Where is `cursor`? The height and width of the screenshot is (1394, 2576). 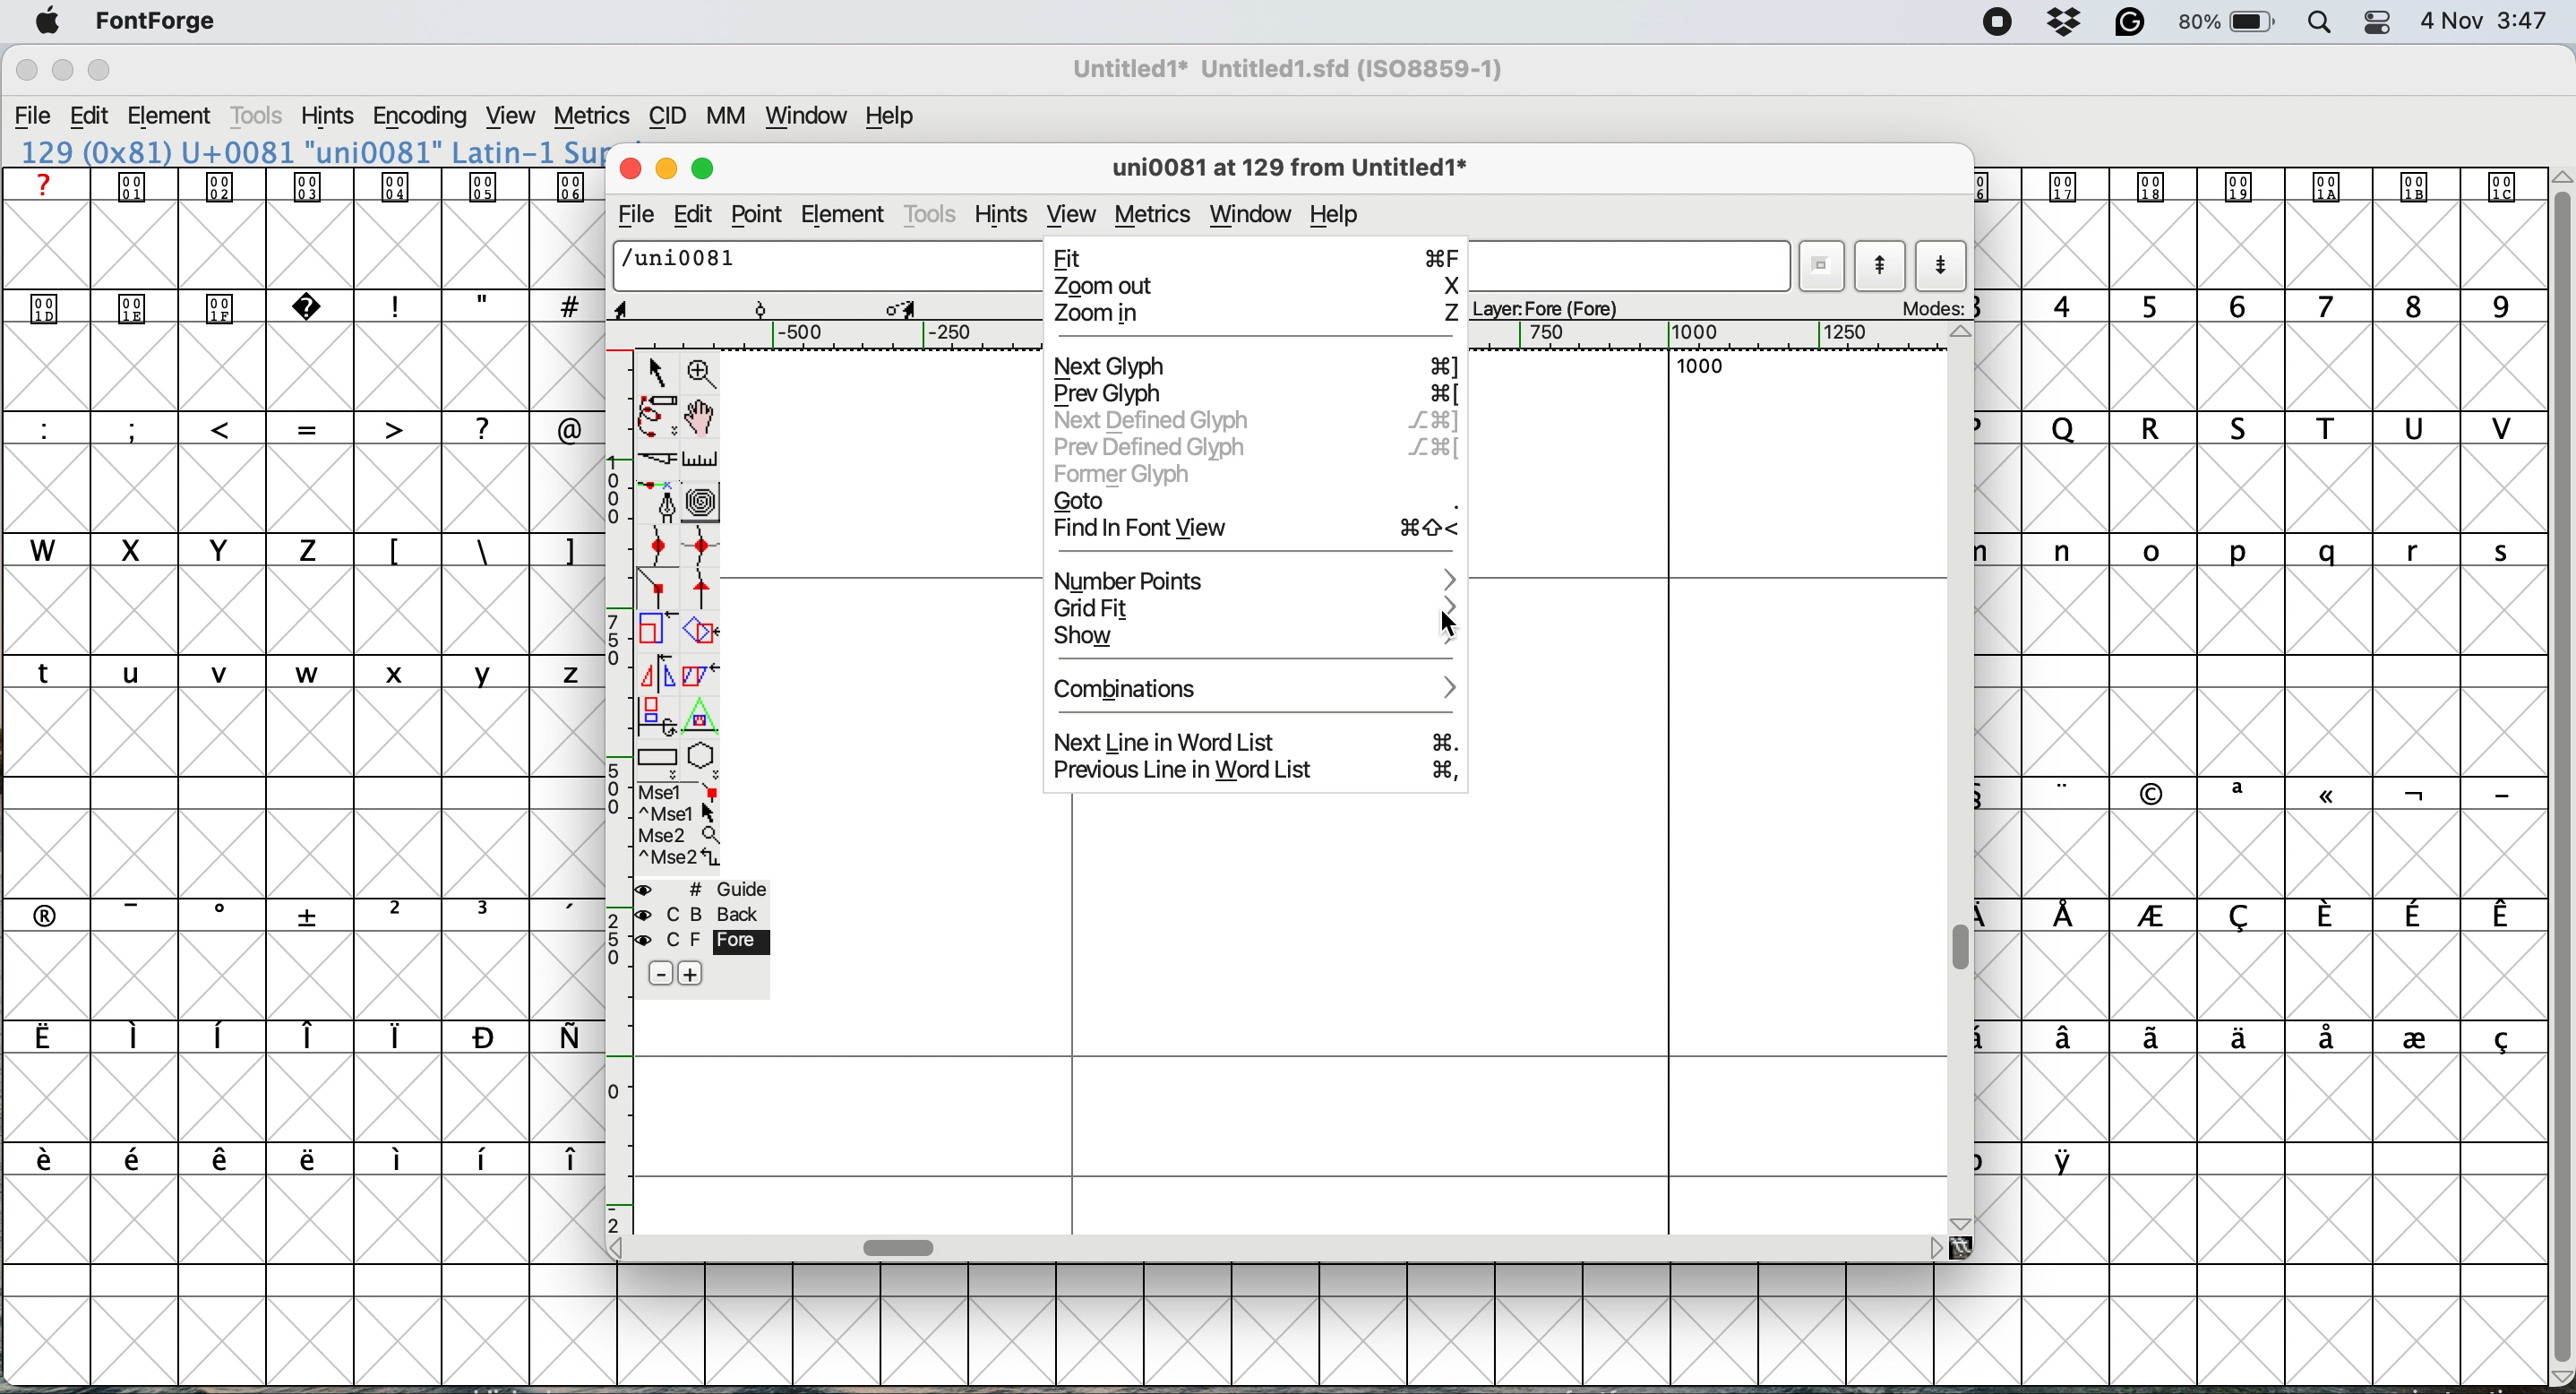 cursor is located at coordinates (1455, 621).